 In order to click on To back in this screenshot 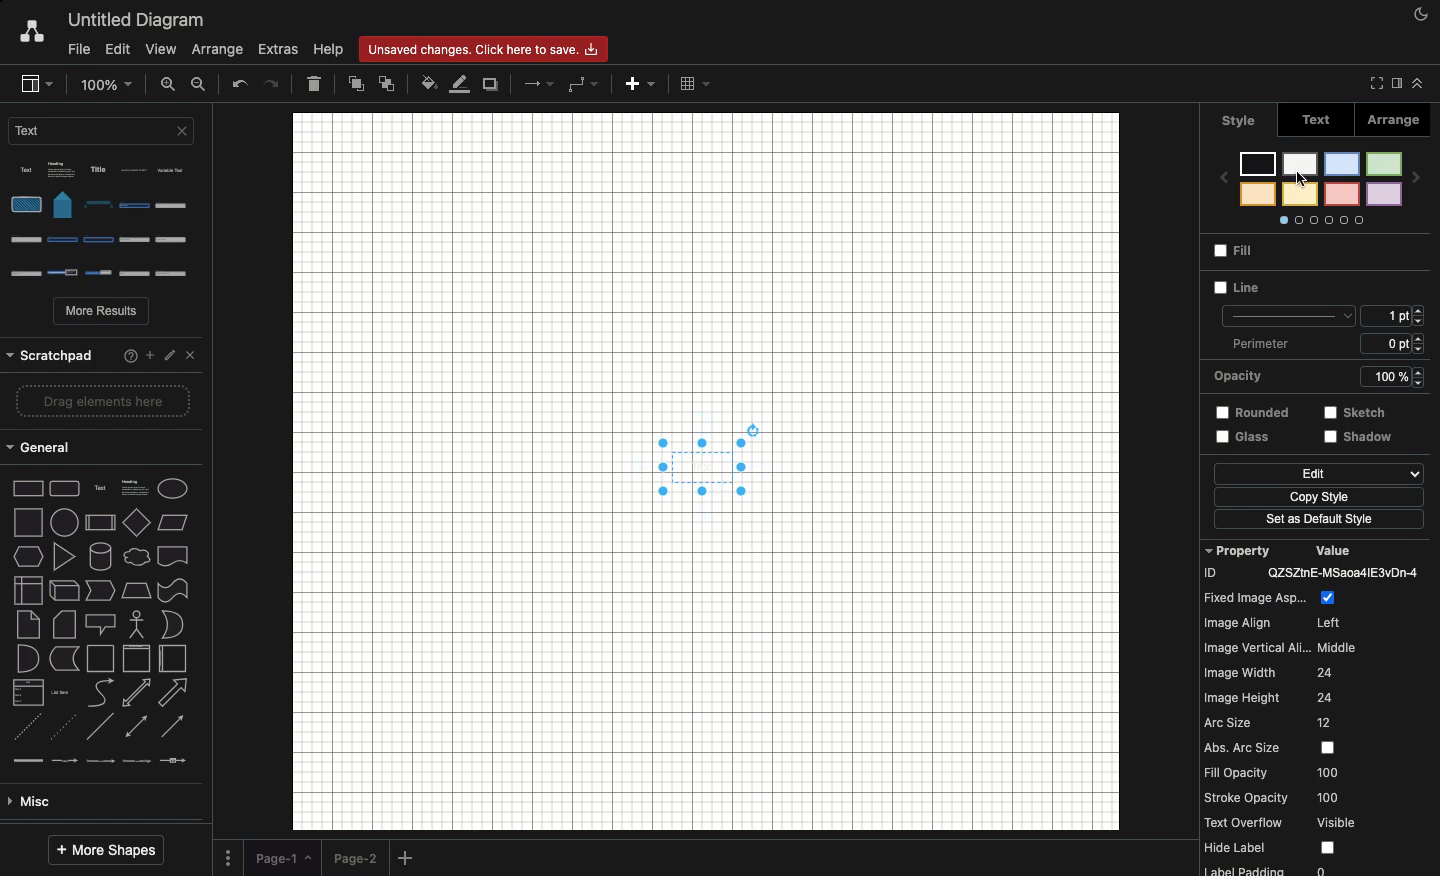, I will do `click(386, 83)`.